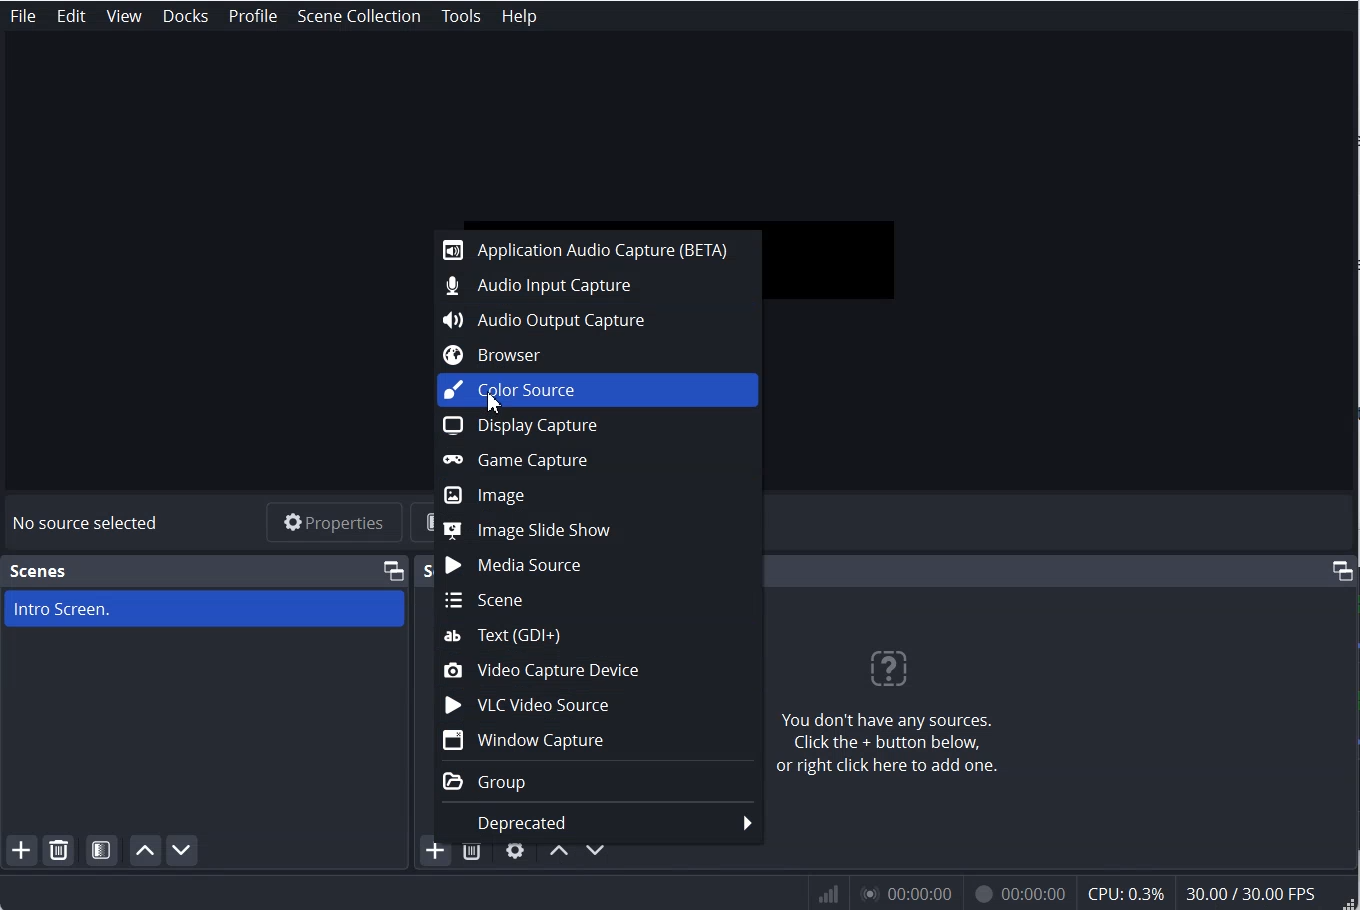 This screenshot has height=910, width=1360. What do you see at coordinates (491, 405) in the screenshot?
I see `Cursor` at bounding box center [491, 405].